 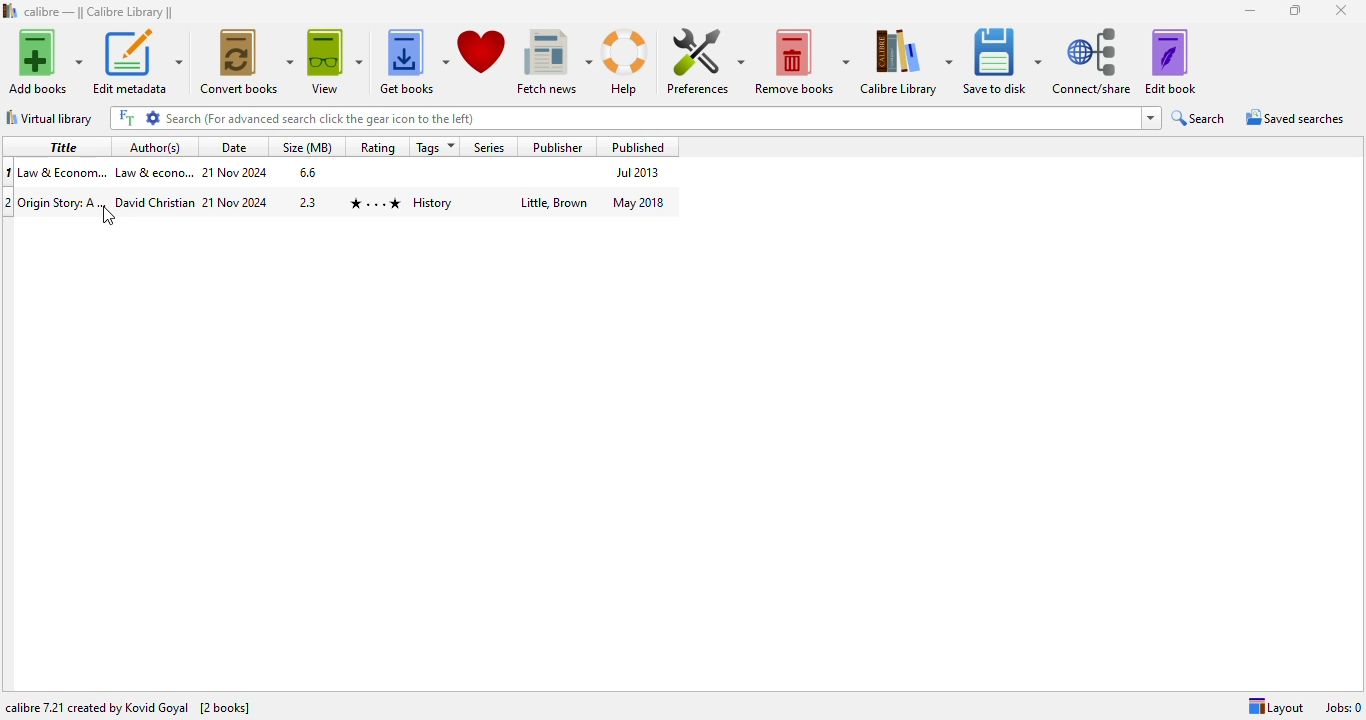 What do you see at coordinates (482, 50) in the screenshot?
I see `donate to support calibre` at bounding box center [482, 50].